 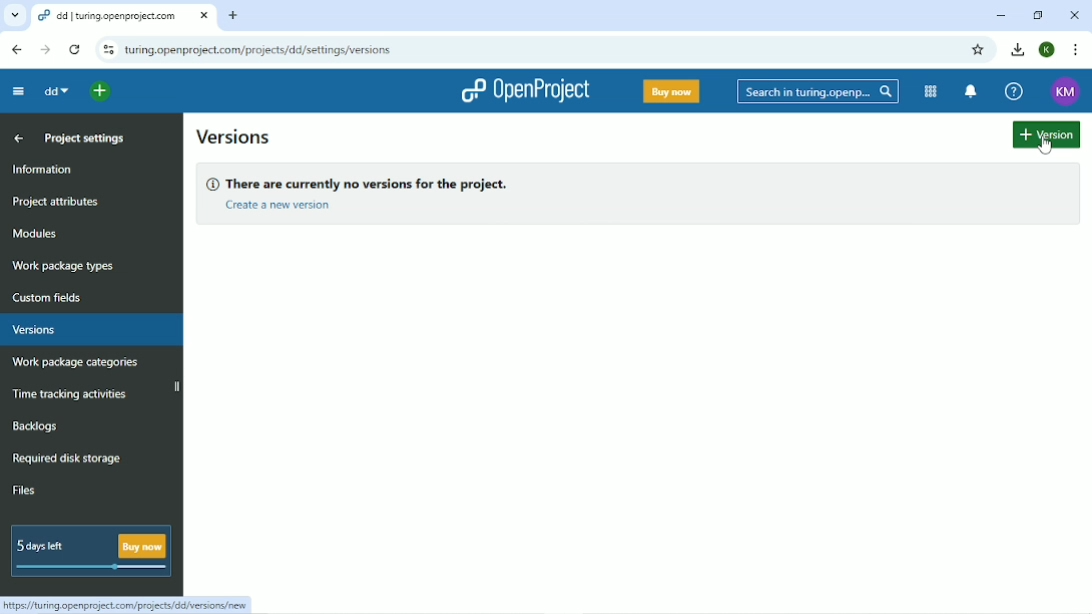 I want to click on Create a new version, so click(x=275, y=206).